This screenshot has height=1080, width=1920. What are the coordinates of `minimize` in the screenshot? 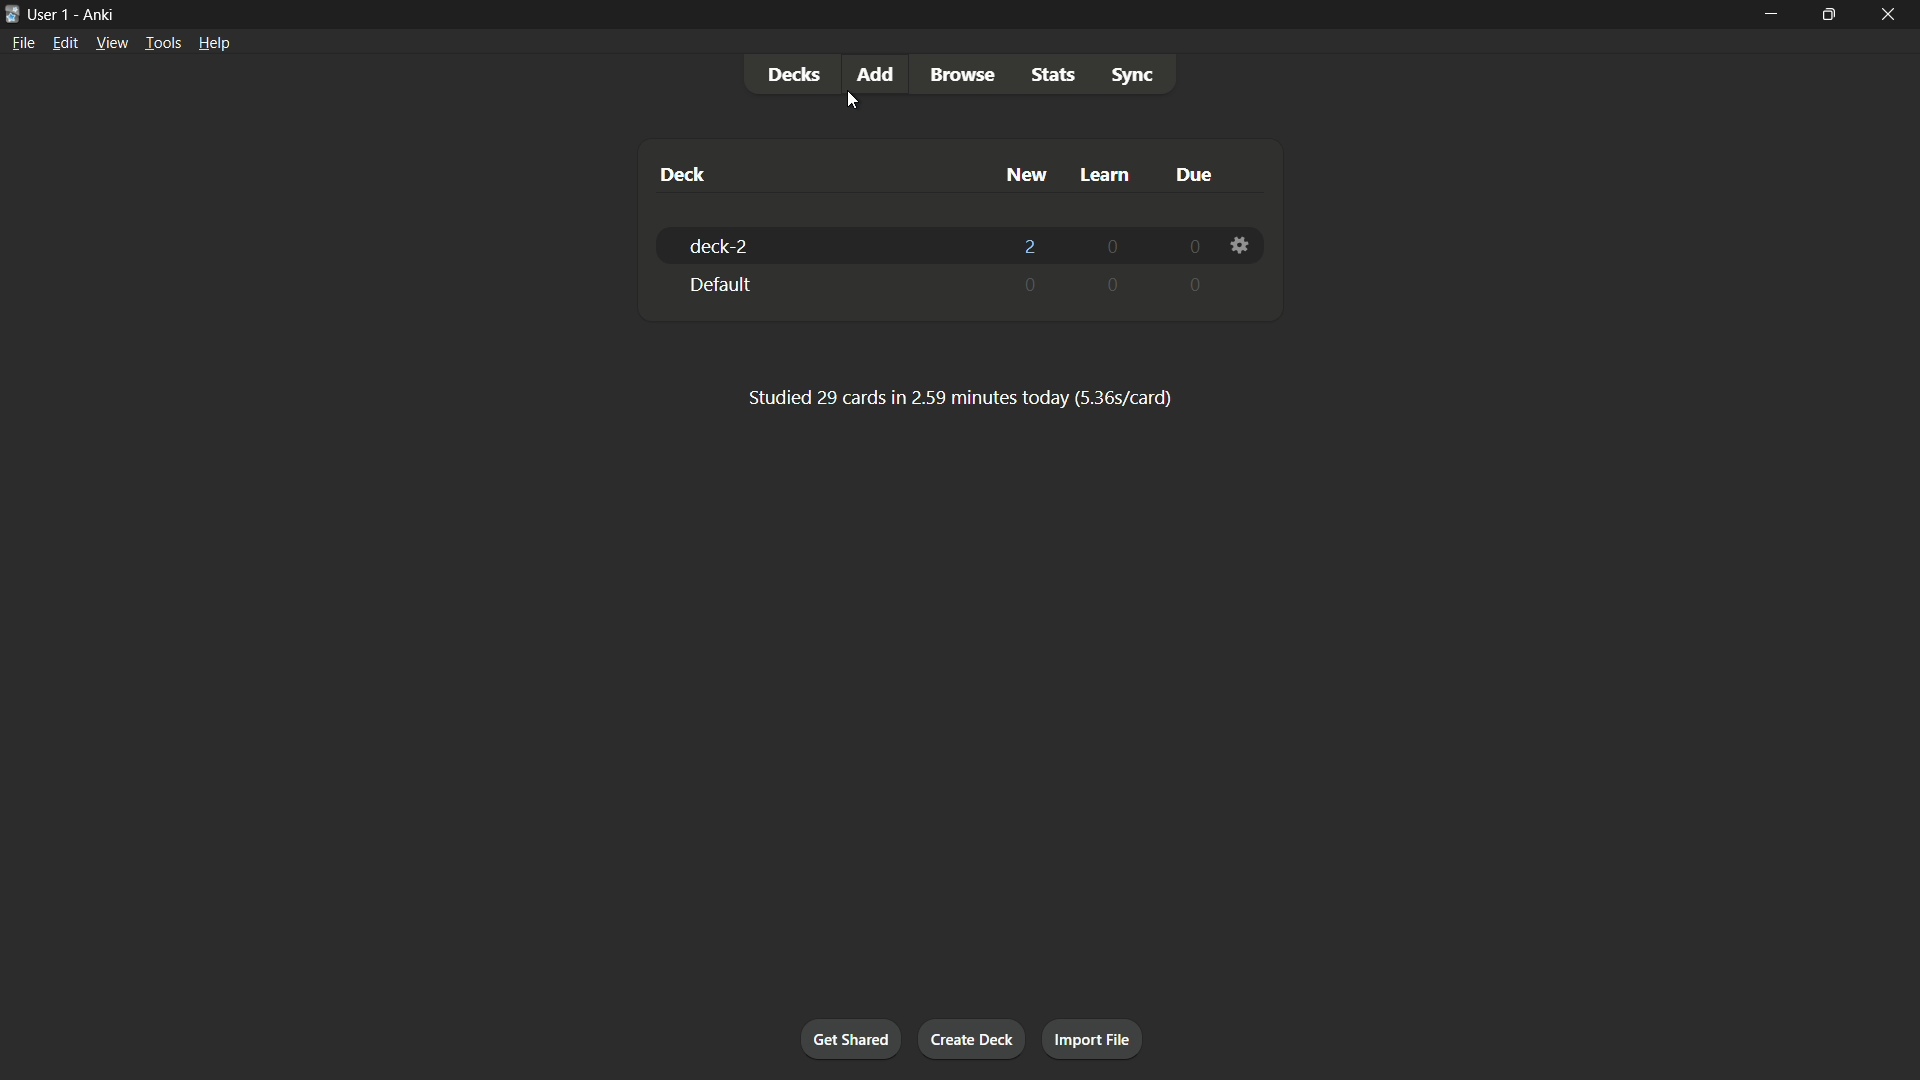 It's located at (1769, 16).